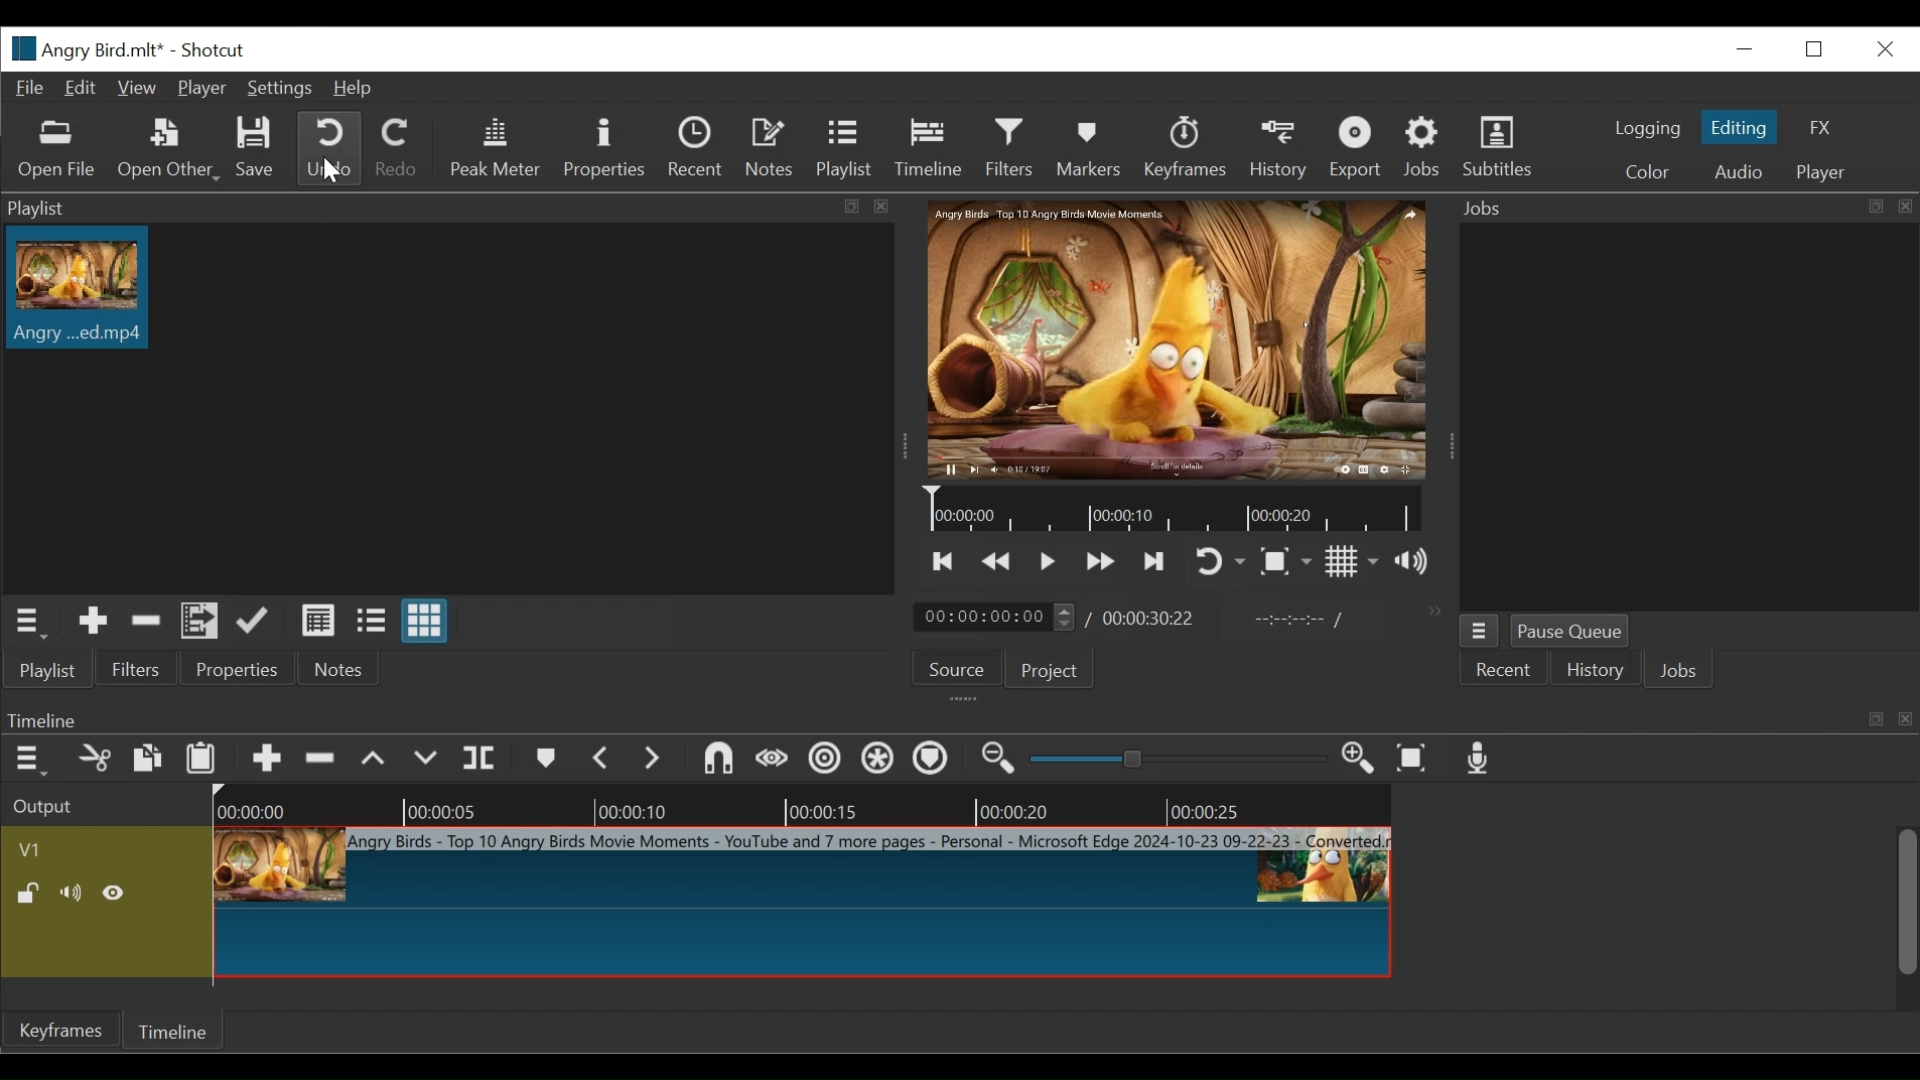 The width and height of the screenshot is (1920, 1080). Describe the element at coordinates (1592, 670) in the screenshot. I see `History` at that location.